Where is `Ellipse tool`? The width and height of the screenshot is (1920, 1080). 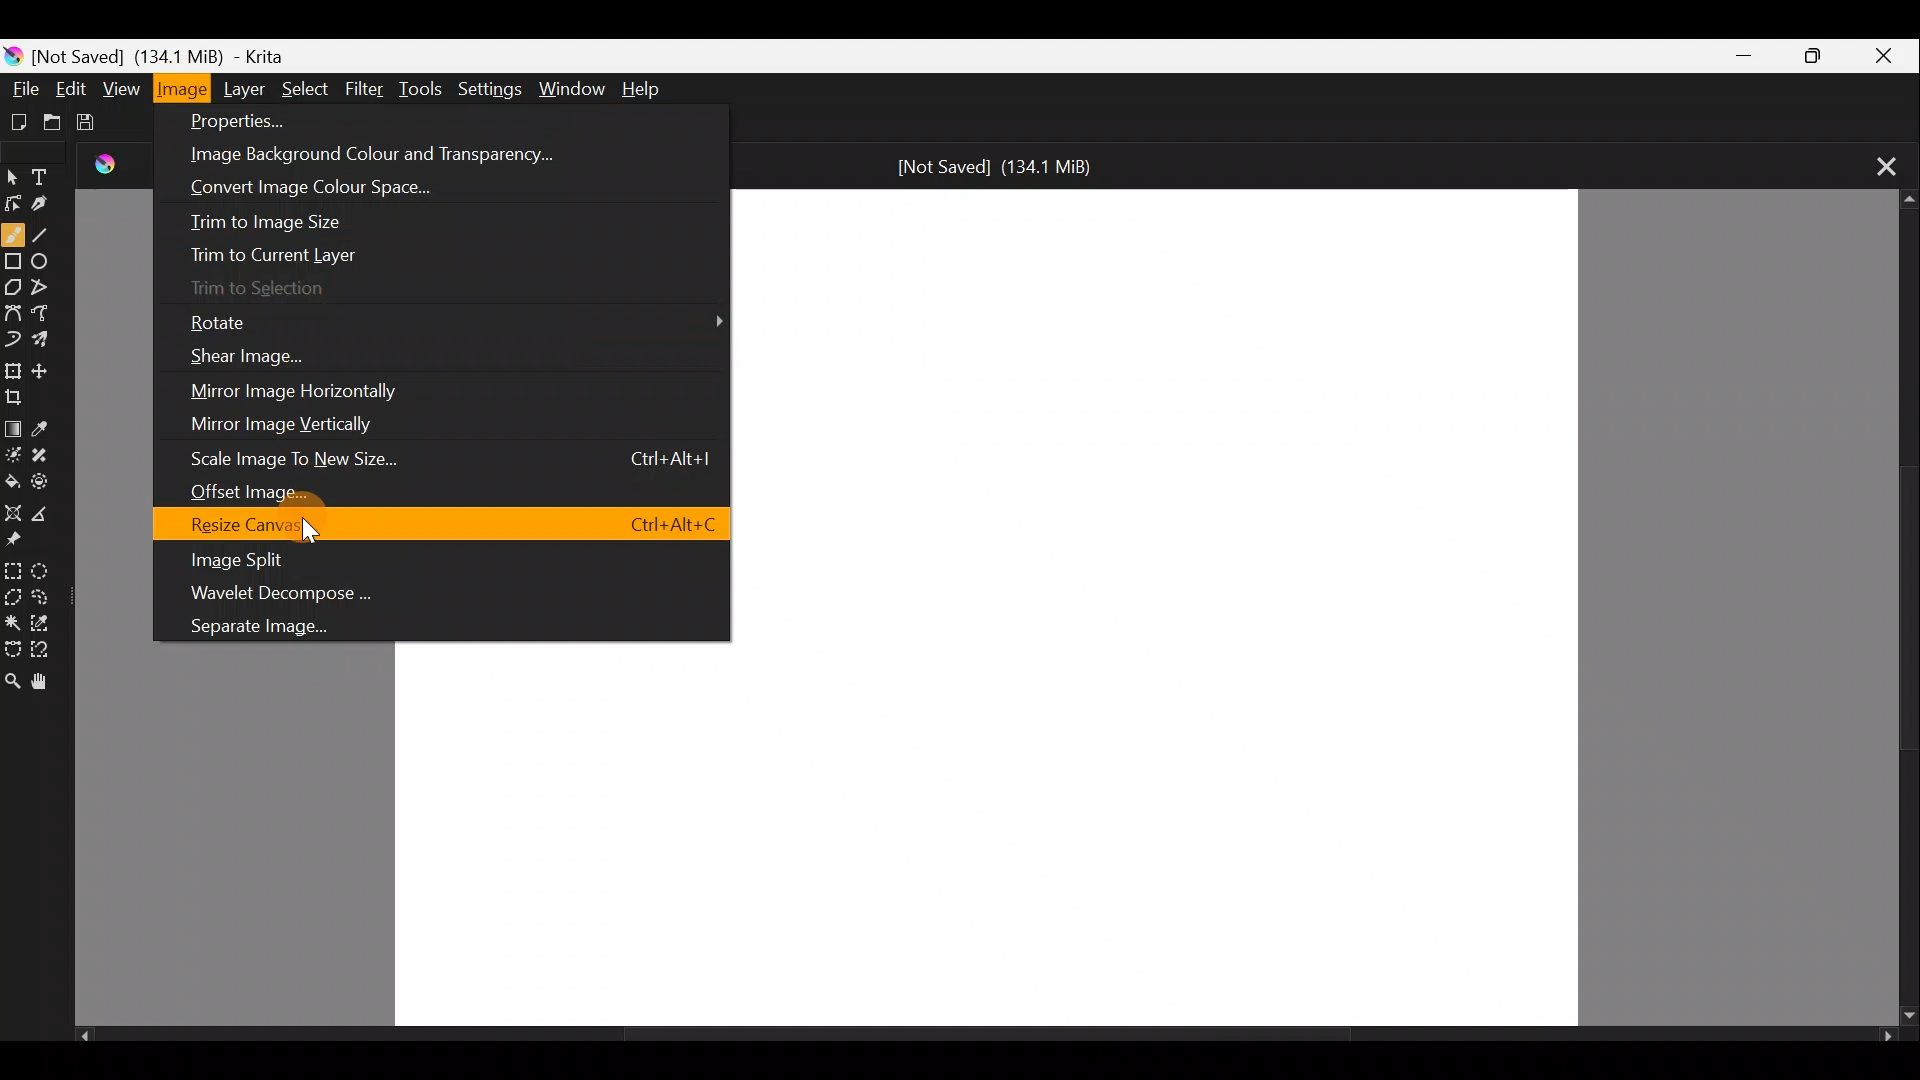 Ellipse tool is located at coordinates (46, 258).